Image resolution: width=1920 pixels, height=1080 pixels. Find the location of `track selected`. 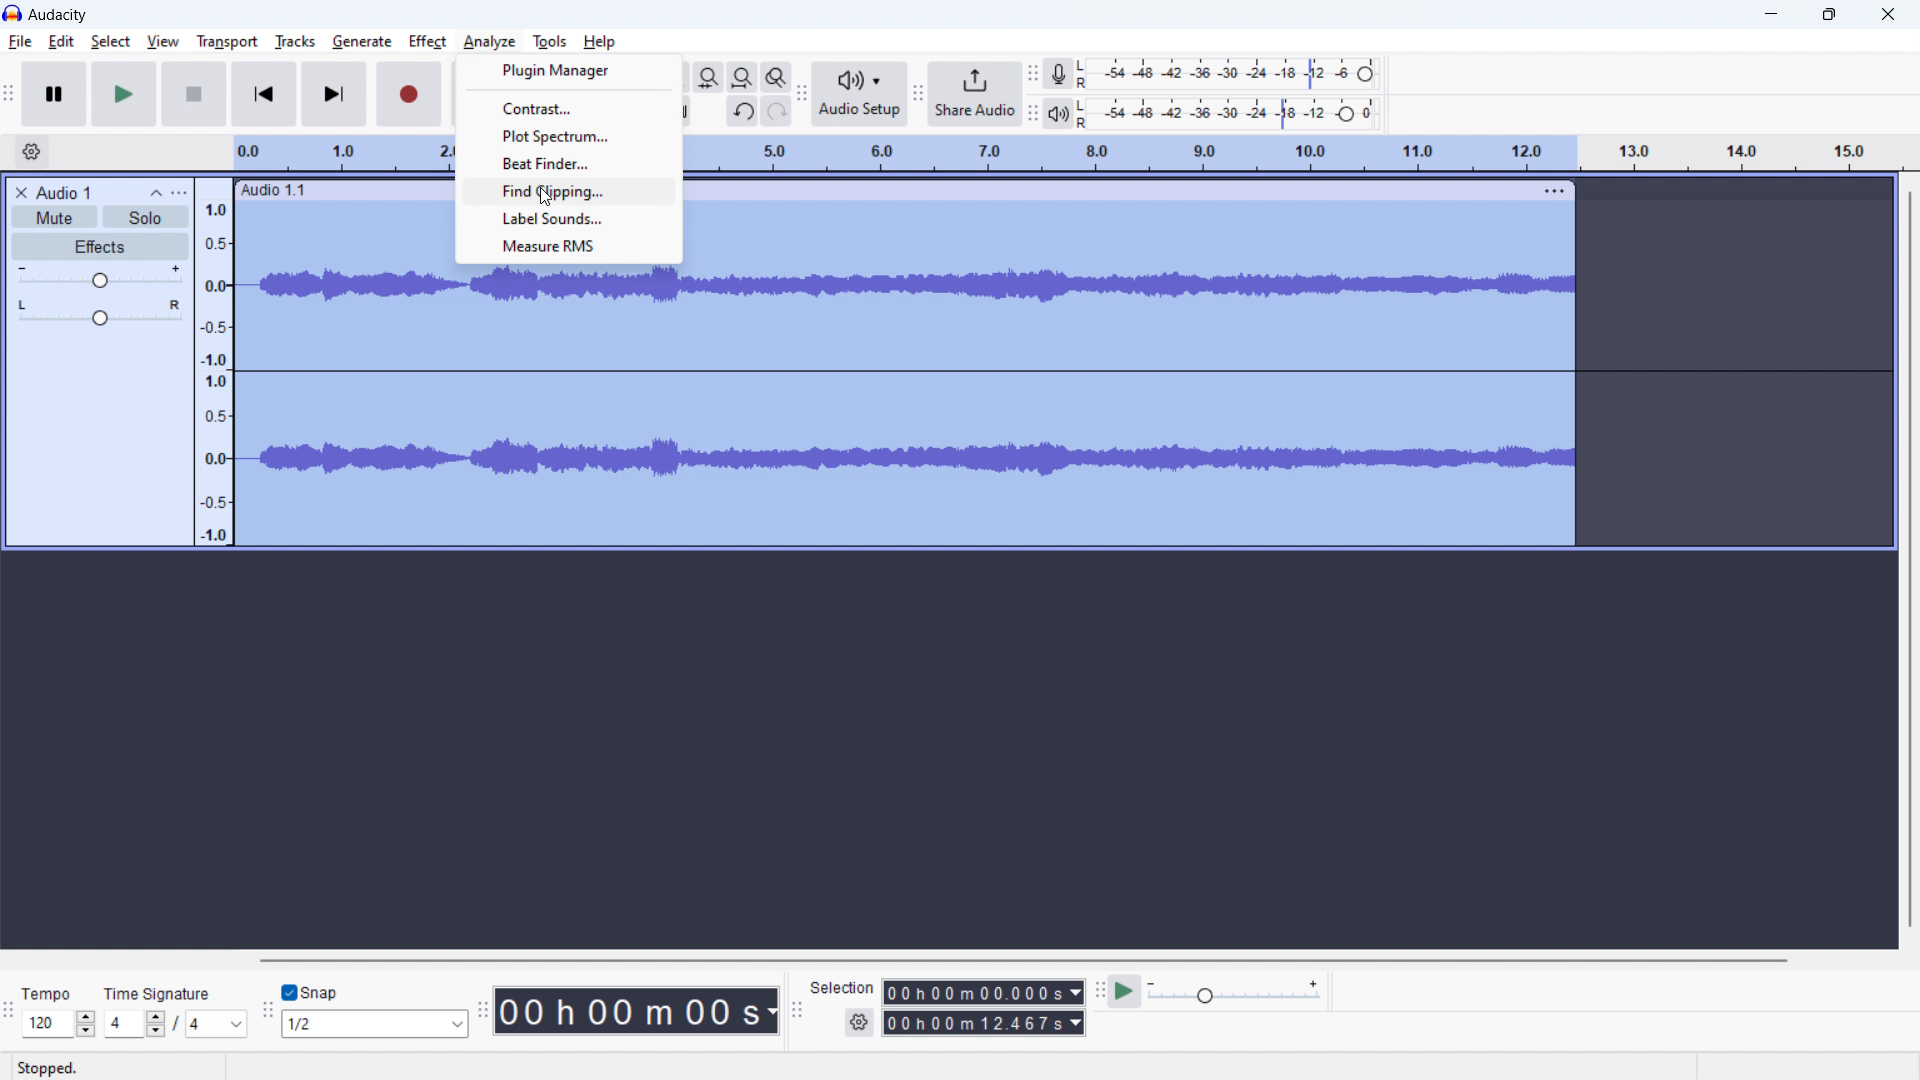

track selected is located at coordinates (1127, 376).